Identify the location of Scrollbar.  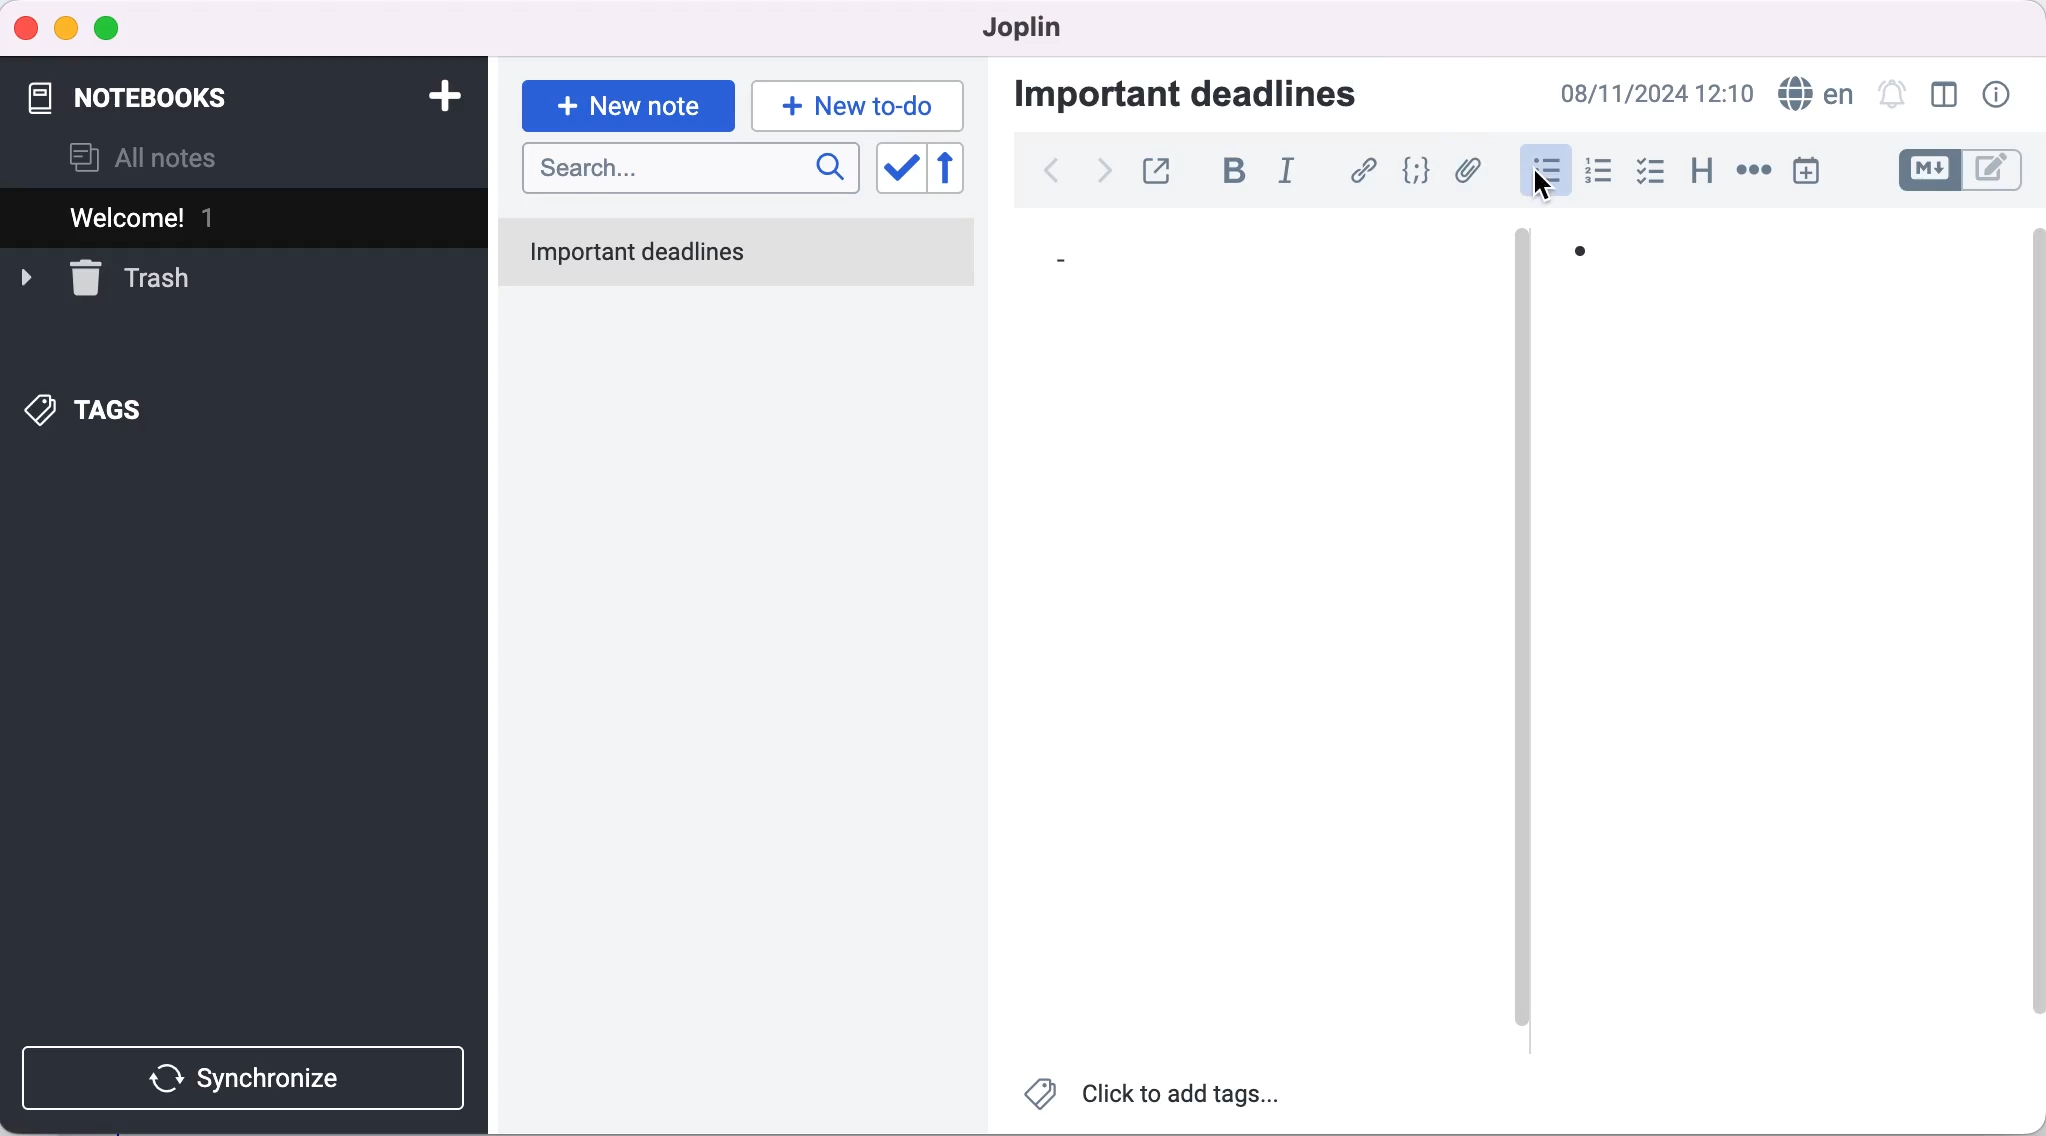
(2048, 621).